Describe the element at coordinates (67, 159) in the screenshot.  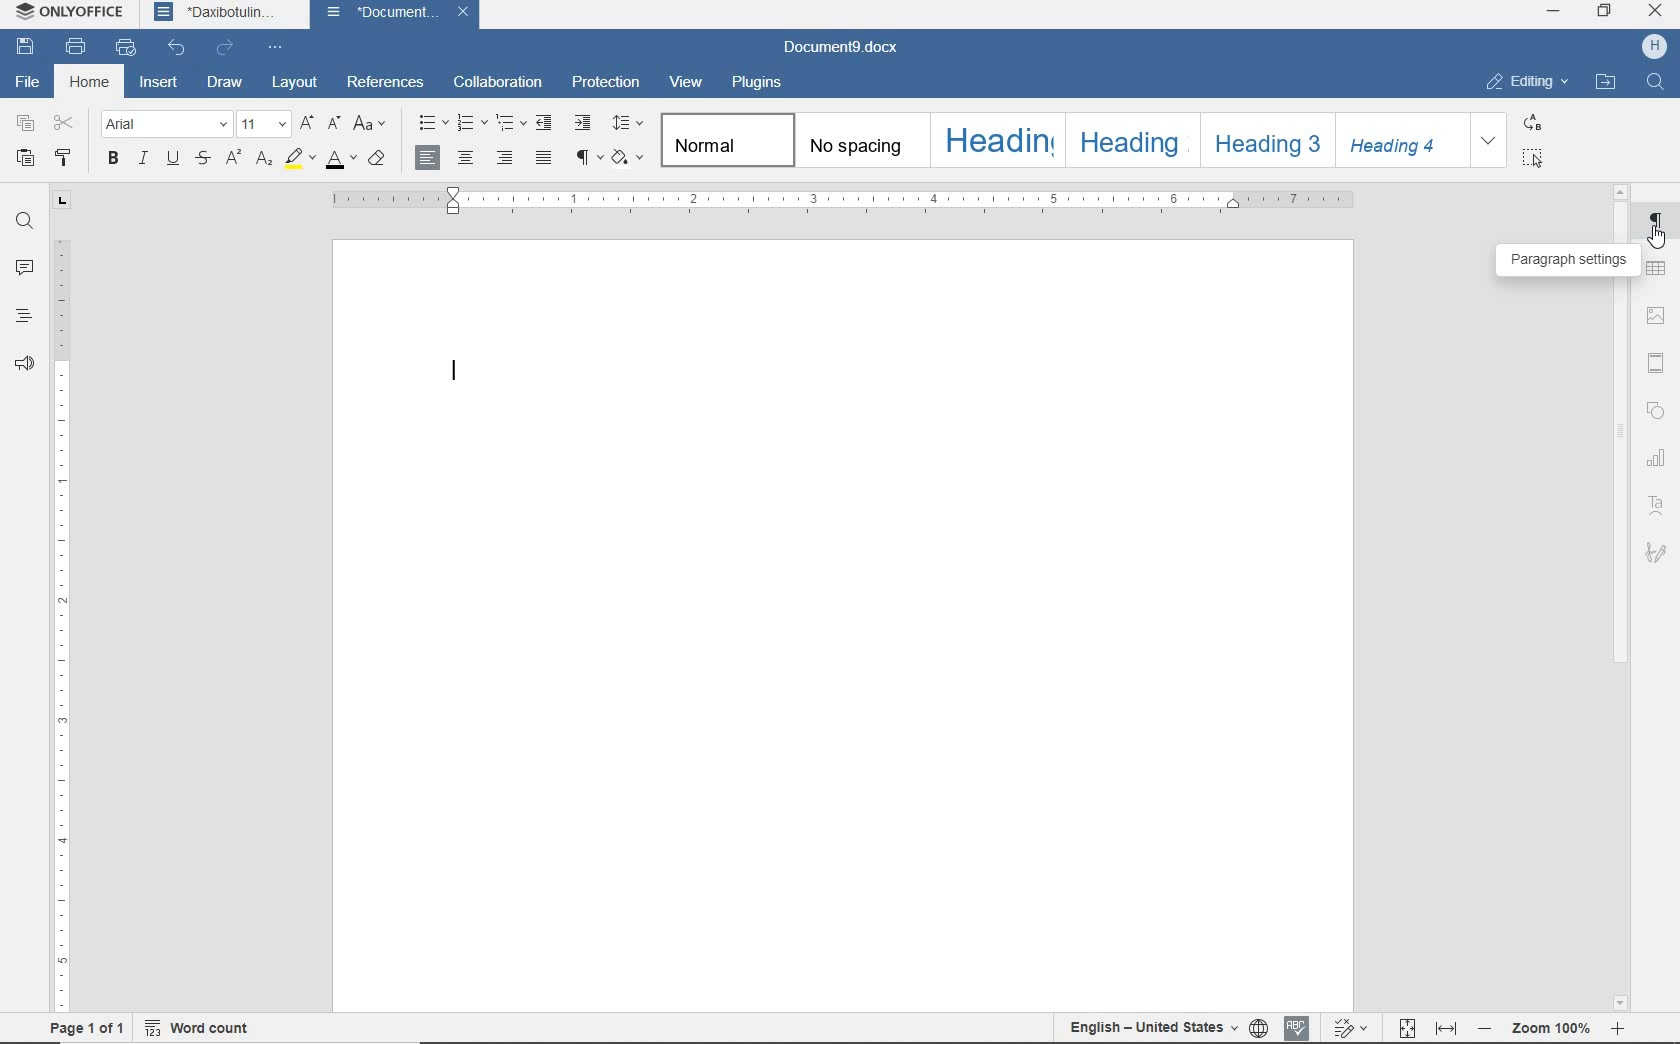
I see `copy style` at that location.